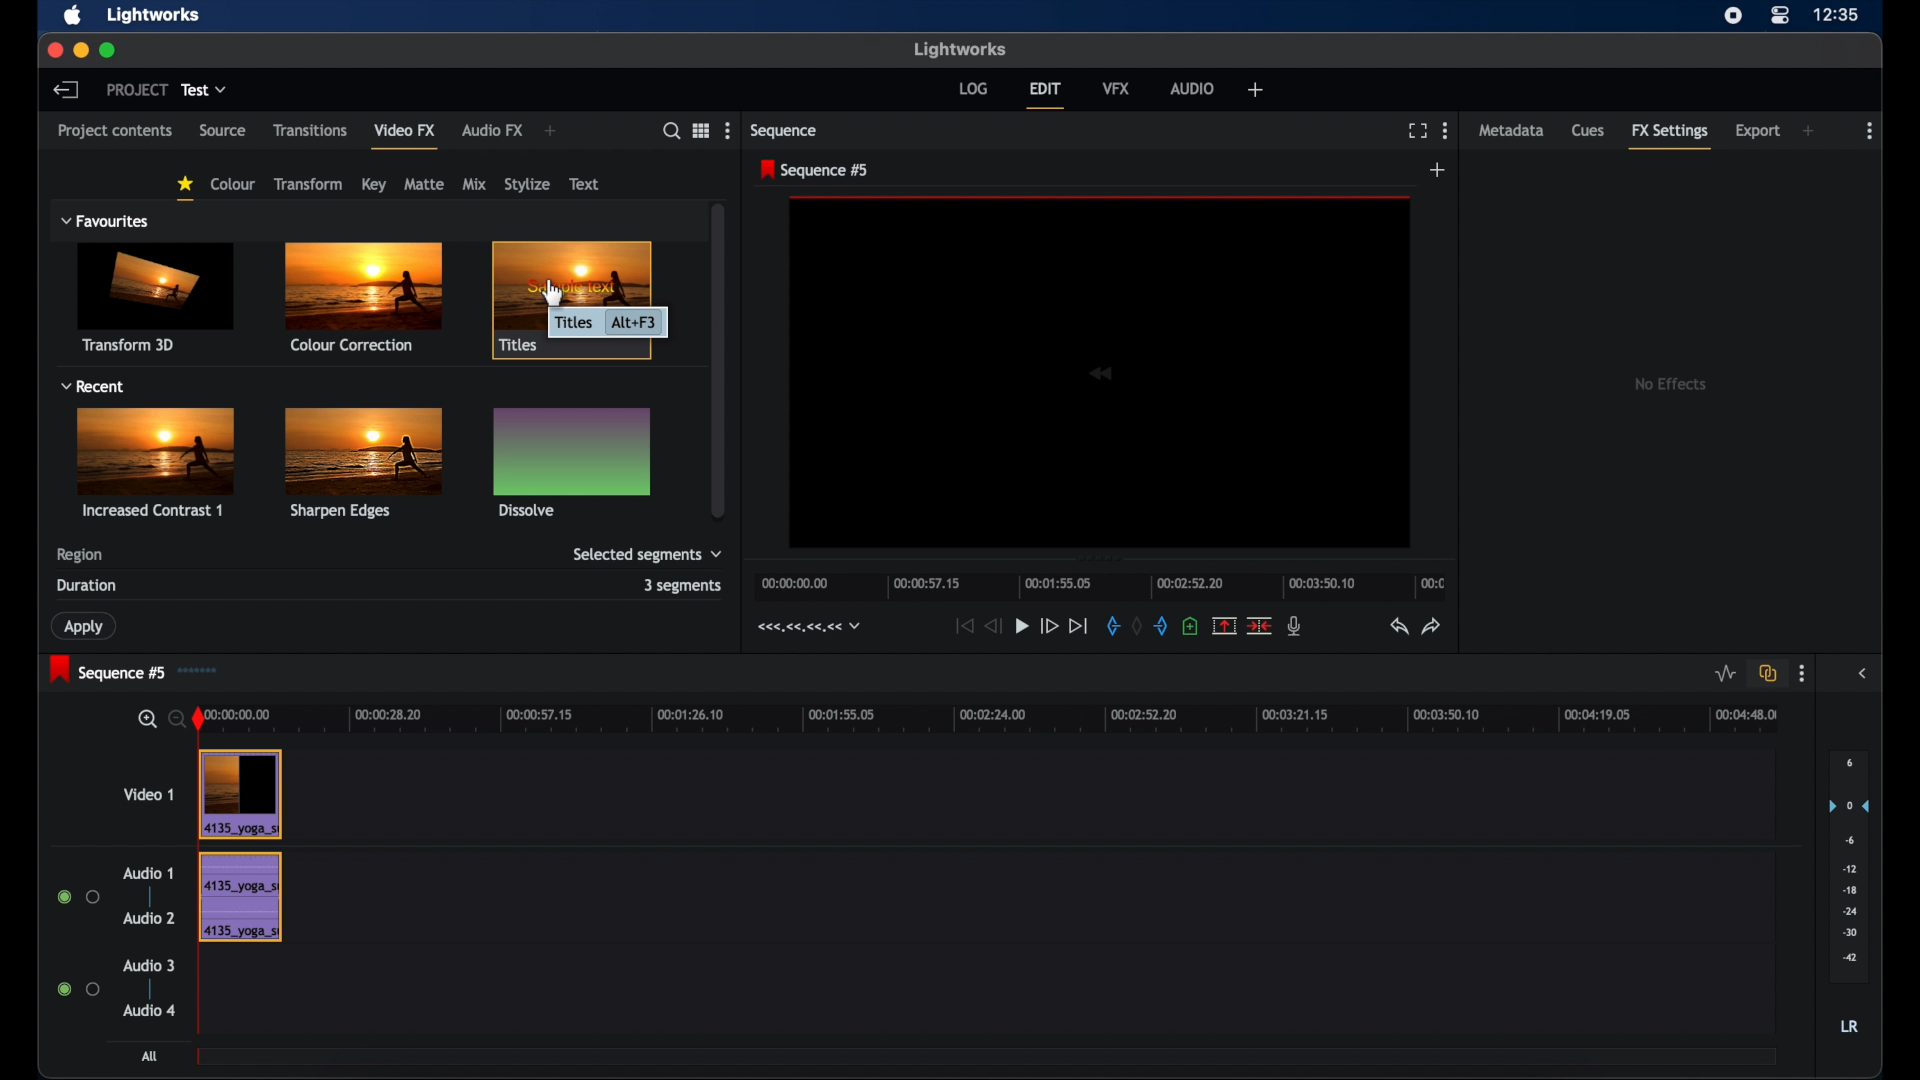 The image size is (1920, 1080). What do you see at coordinates (1433, 627) in the screenshot?
I see `redo` at bounding box center [1433, 627].